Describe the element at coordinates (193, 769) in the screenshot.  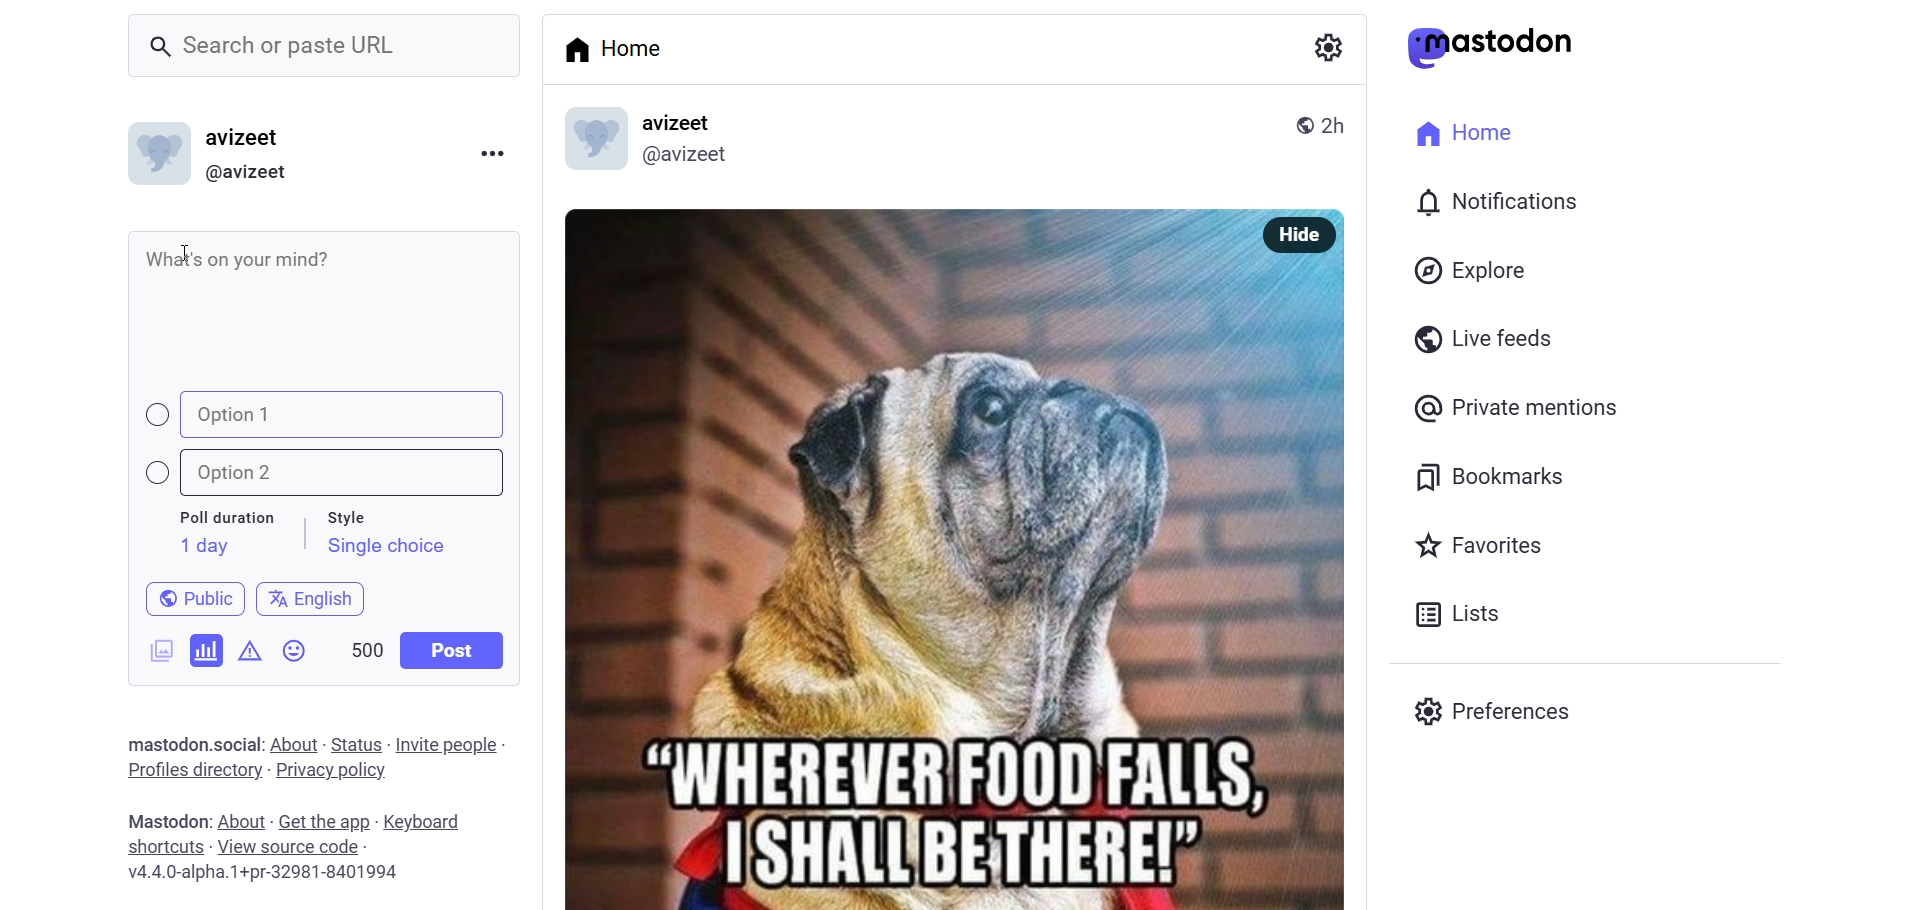
I see `profiles` at that location.